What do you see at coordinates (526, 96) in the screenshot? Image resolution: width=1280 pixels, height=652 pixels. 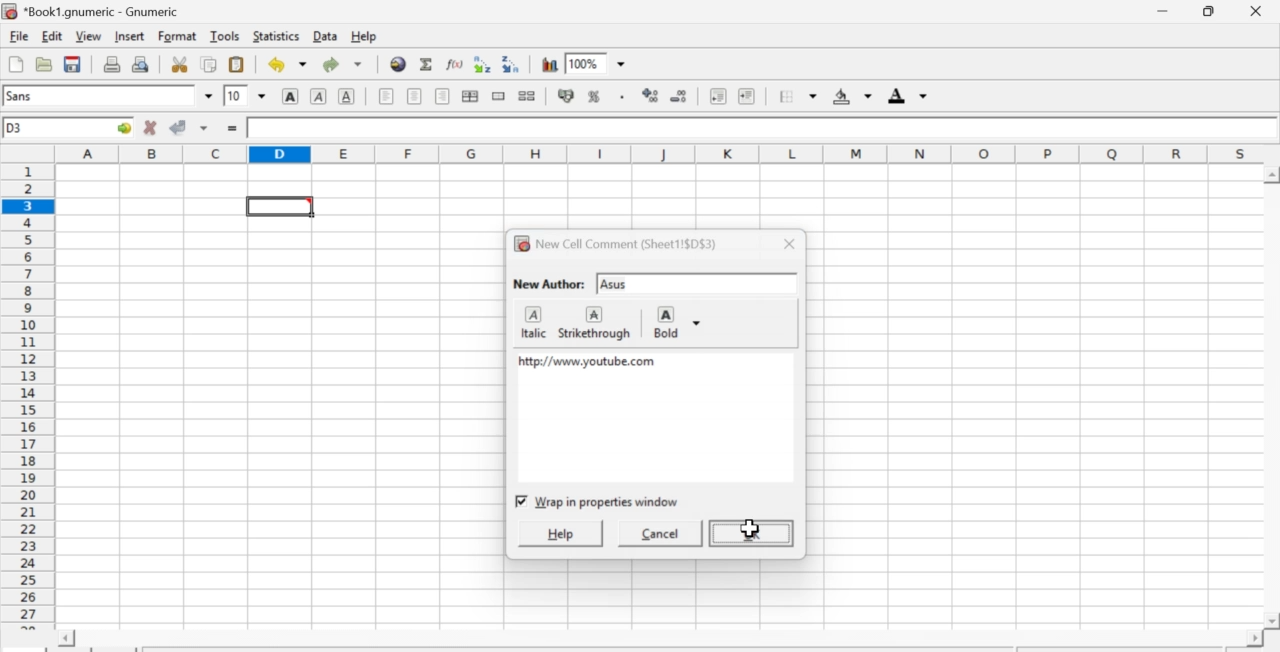 I see `Split cells` at bounding box center [526, 96].